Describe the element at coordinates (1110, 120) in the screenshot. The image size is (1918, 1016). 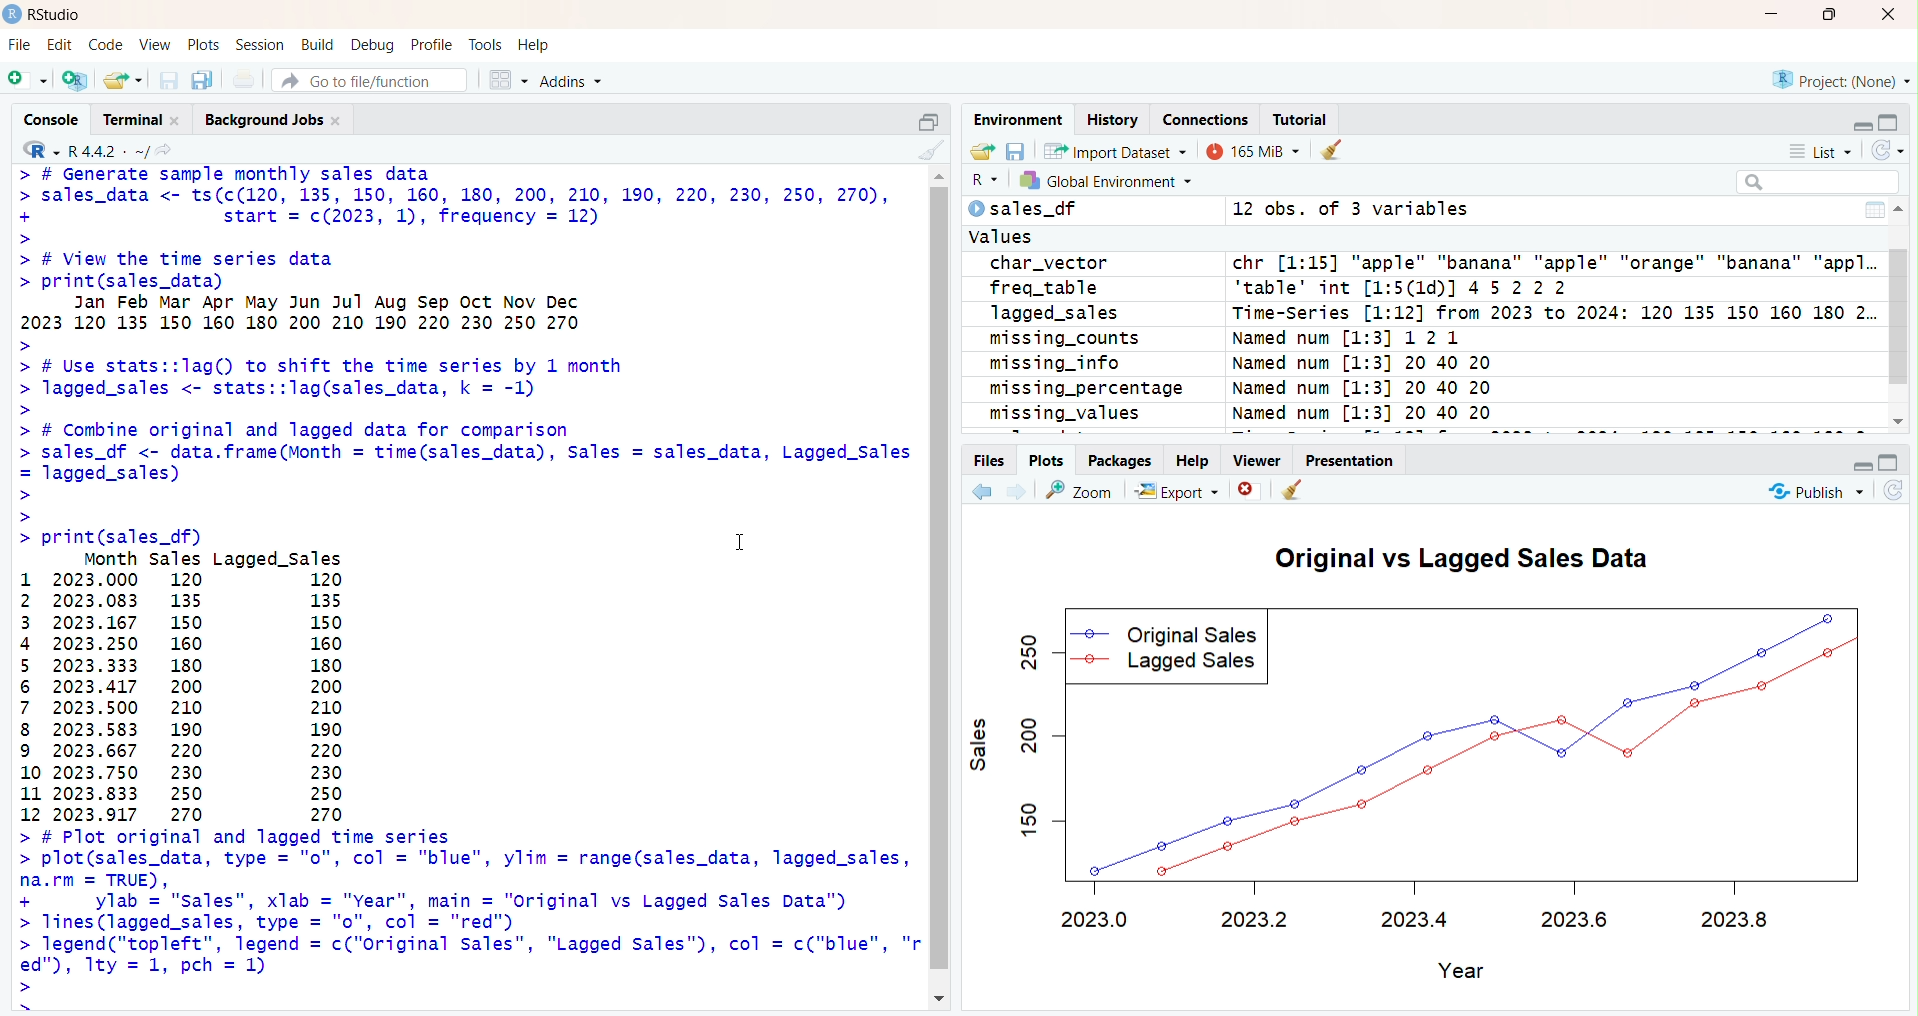
I see `history` at that location.